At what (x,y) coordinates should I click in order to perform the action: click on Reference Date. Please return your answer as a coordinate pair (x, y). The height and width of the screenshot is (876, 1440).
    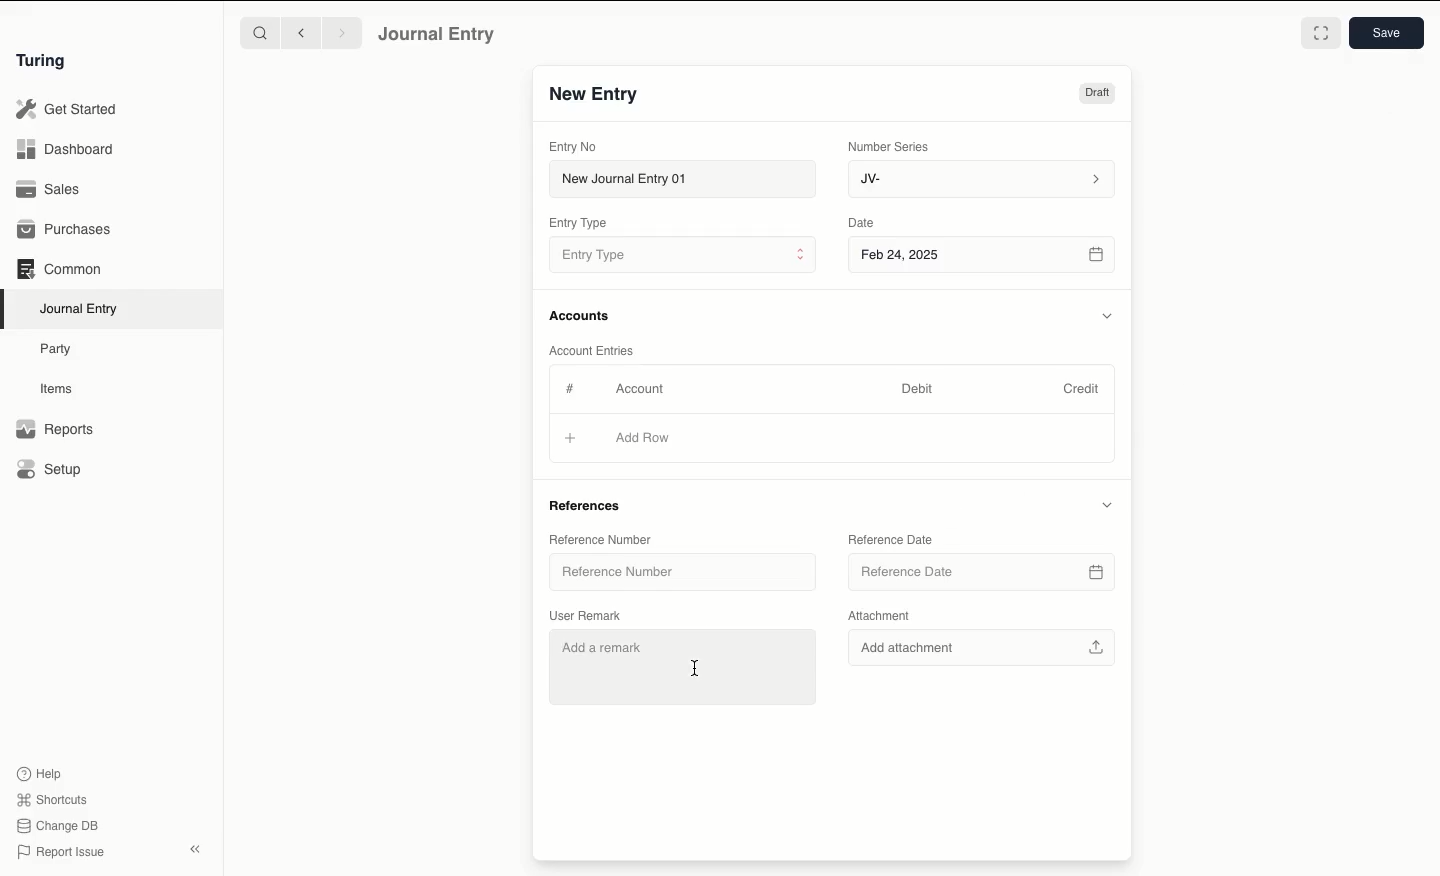
    Looking at the image, I should click on (986, 573).